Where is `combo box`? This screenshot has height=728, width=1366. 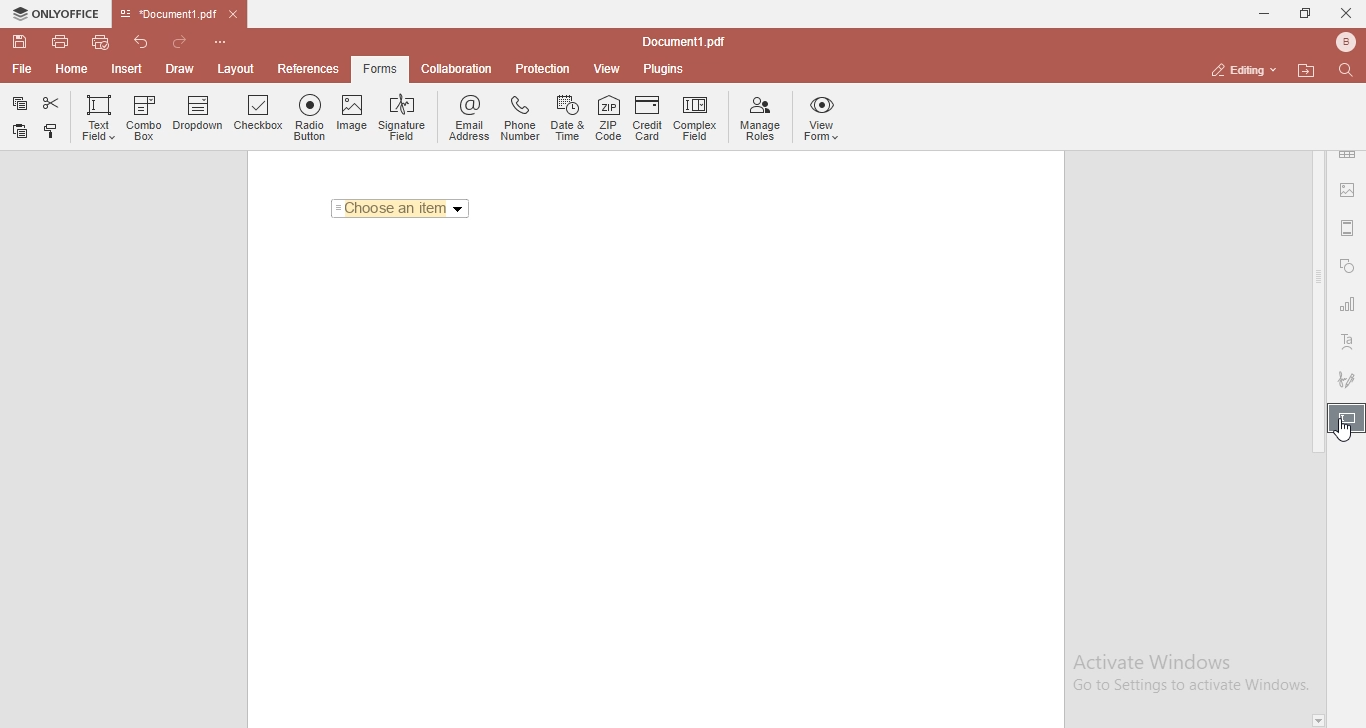 combo box is located at coordinates (400, 209).